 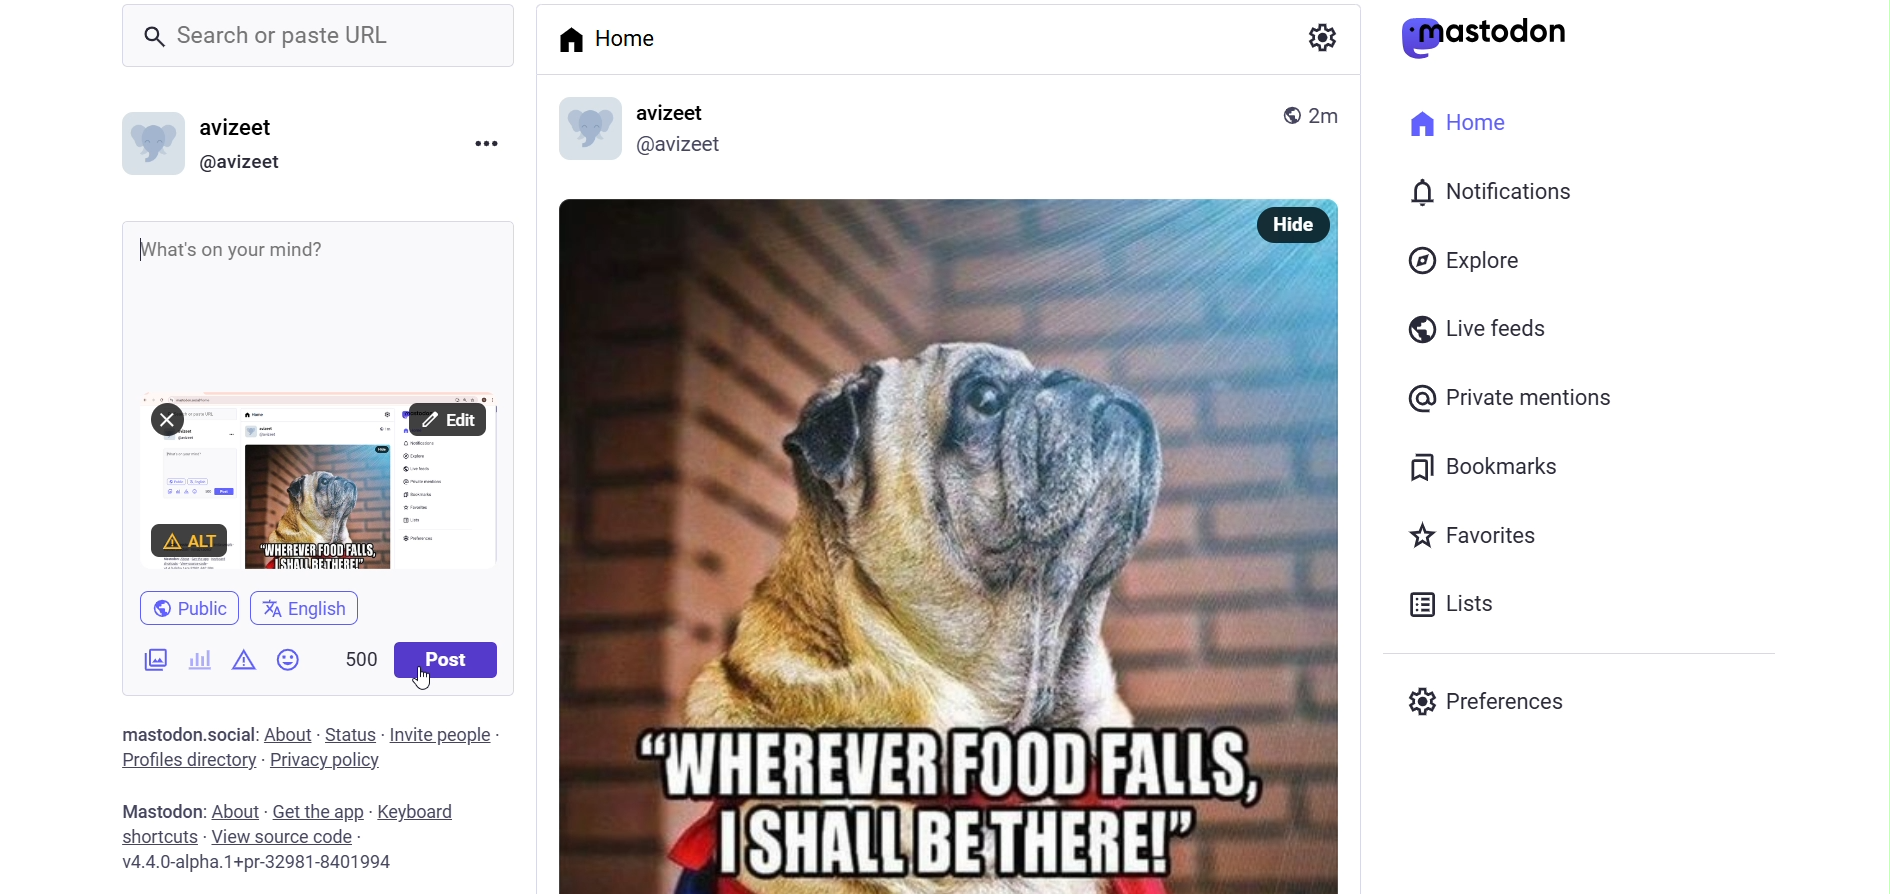 What do you see at coordinates (293, 656) in the screenshot?
I see `emoji` at bounding box center [293, 656].